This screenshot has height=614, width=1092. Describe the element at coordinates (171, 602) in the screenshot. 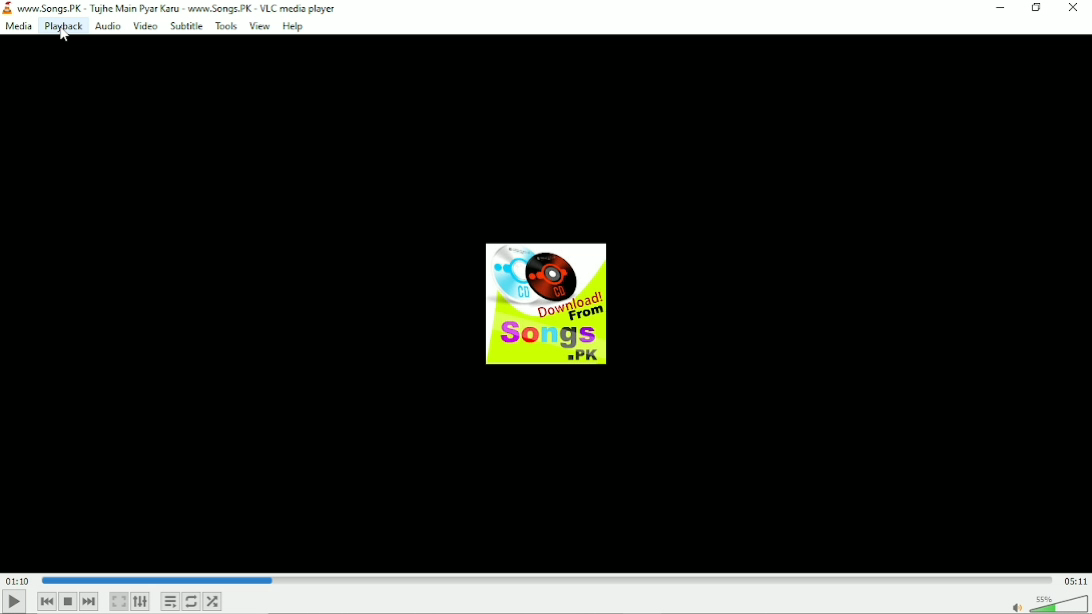

I see `Toggle playlist` at that location.